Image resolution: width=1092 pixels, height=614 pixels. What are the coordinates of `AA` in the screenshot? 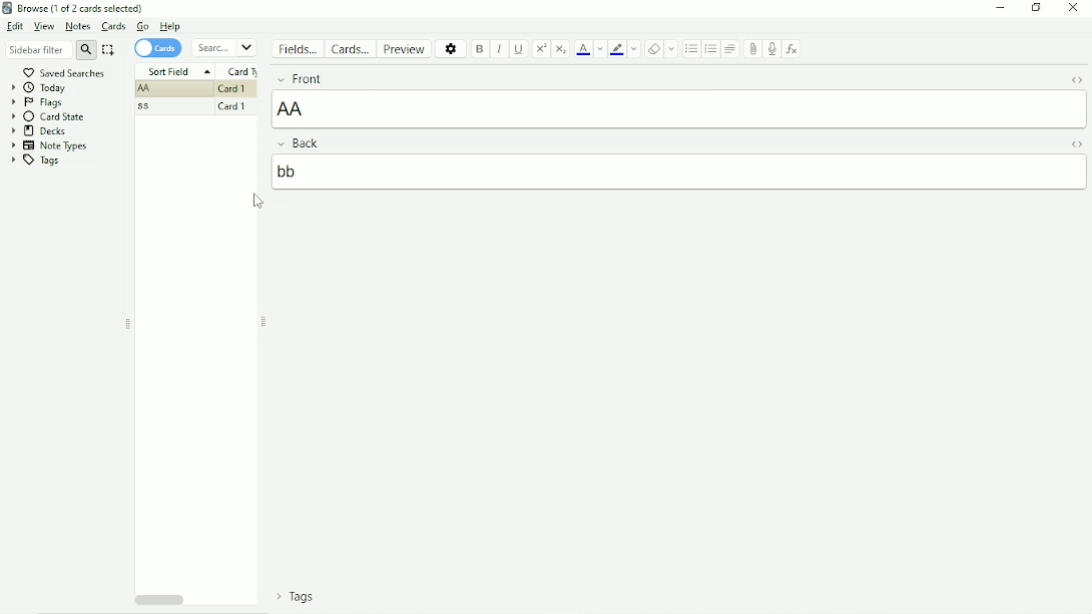 It's located at (145, 89).